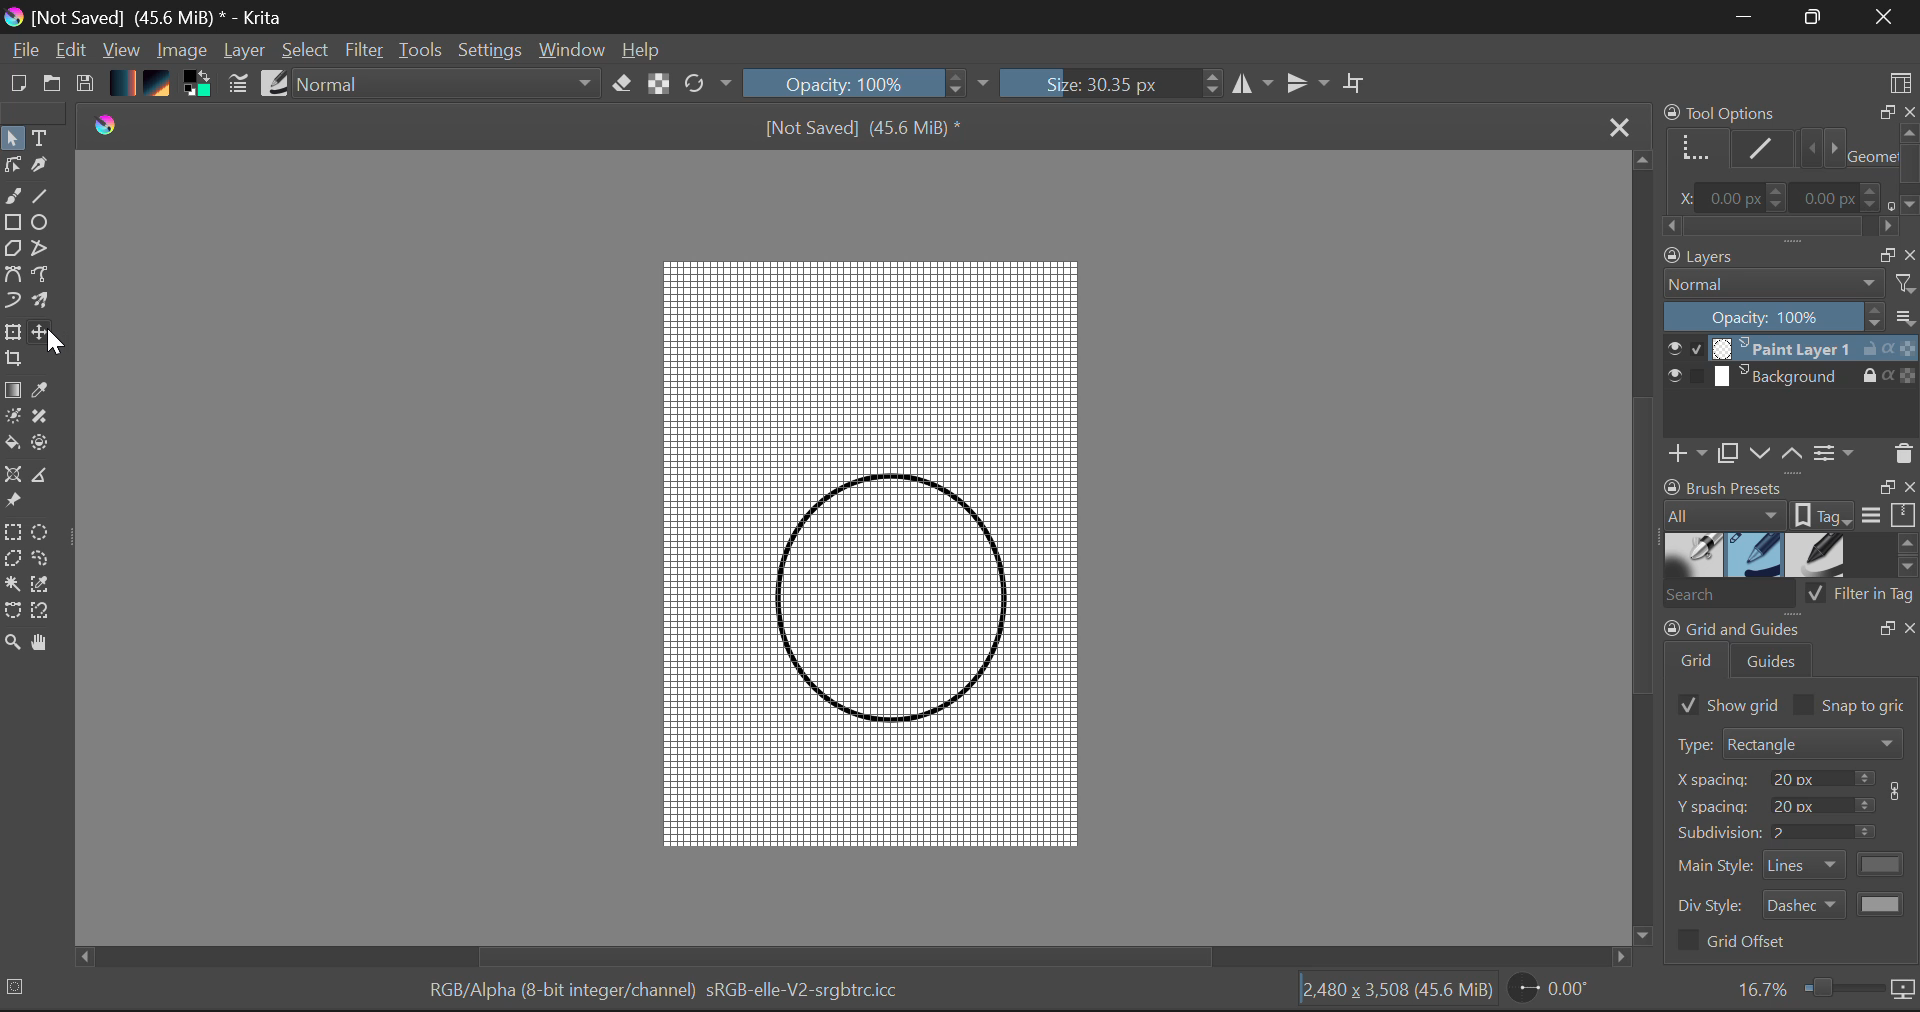 This screenshot has height=1012, width=1920. I want to click on Layer, so click(246, 52).